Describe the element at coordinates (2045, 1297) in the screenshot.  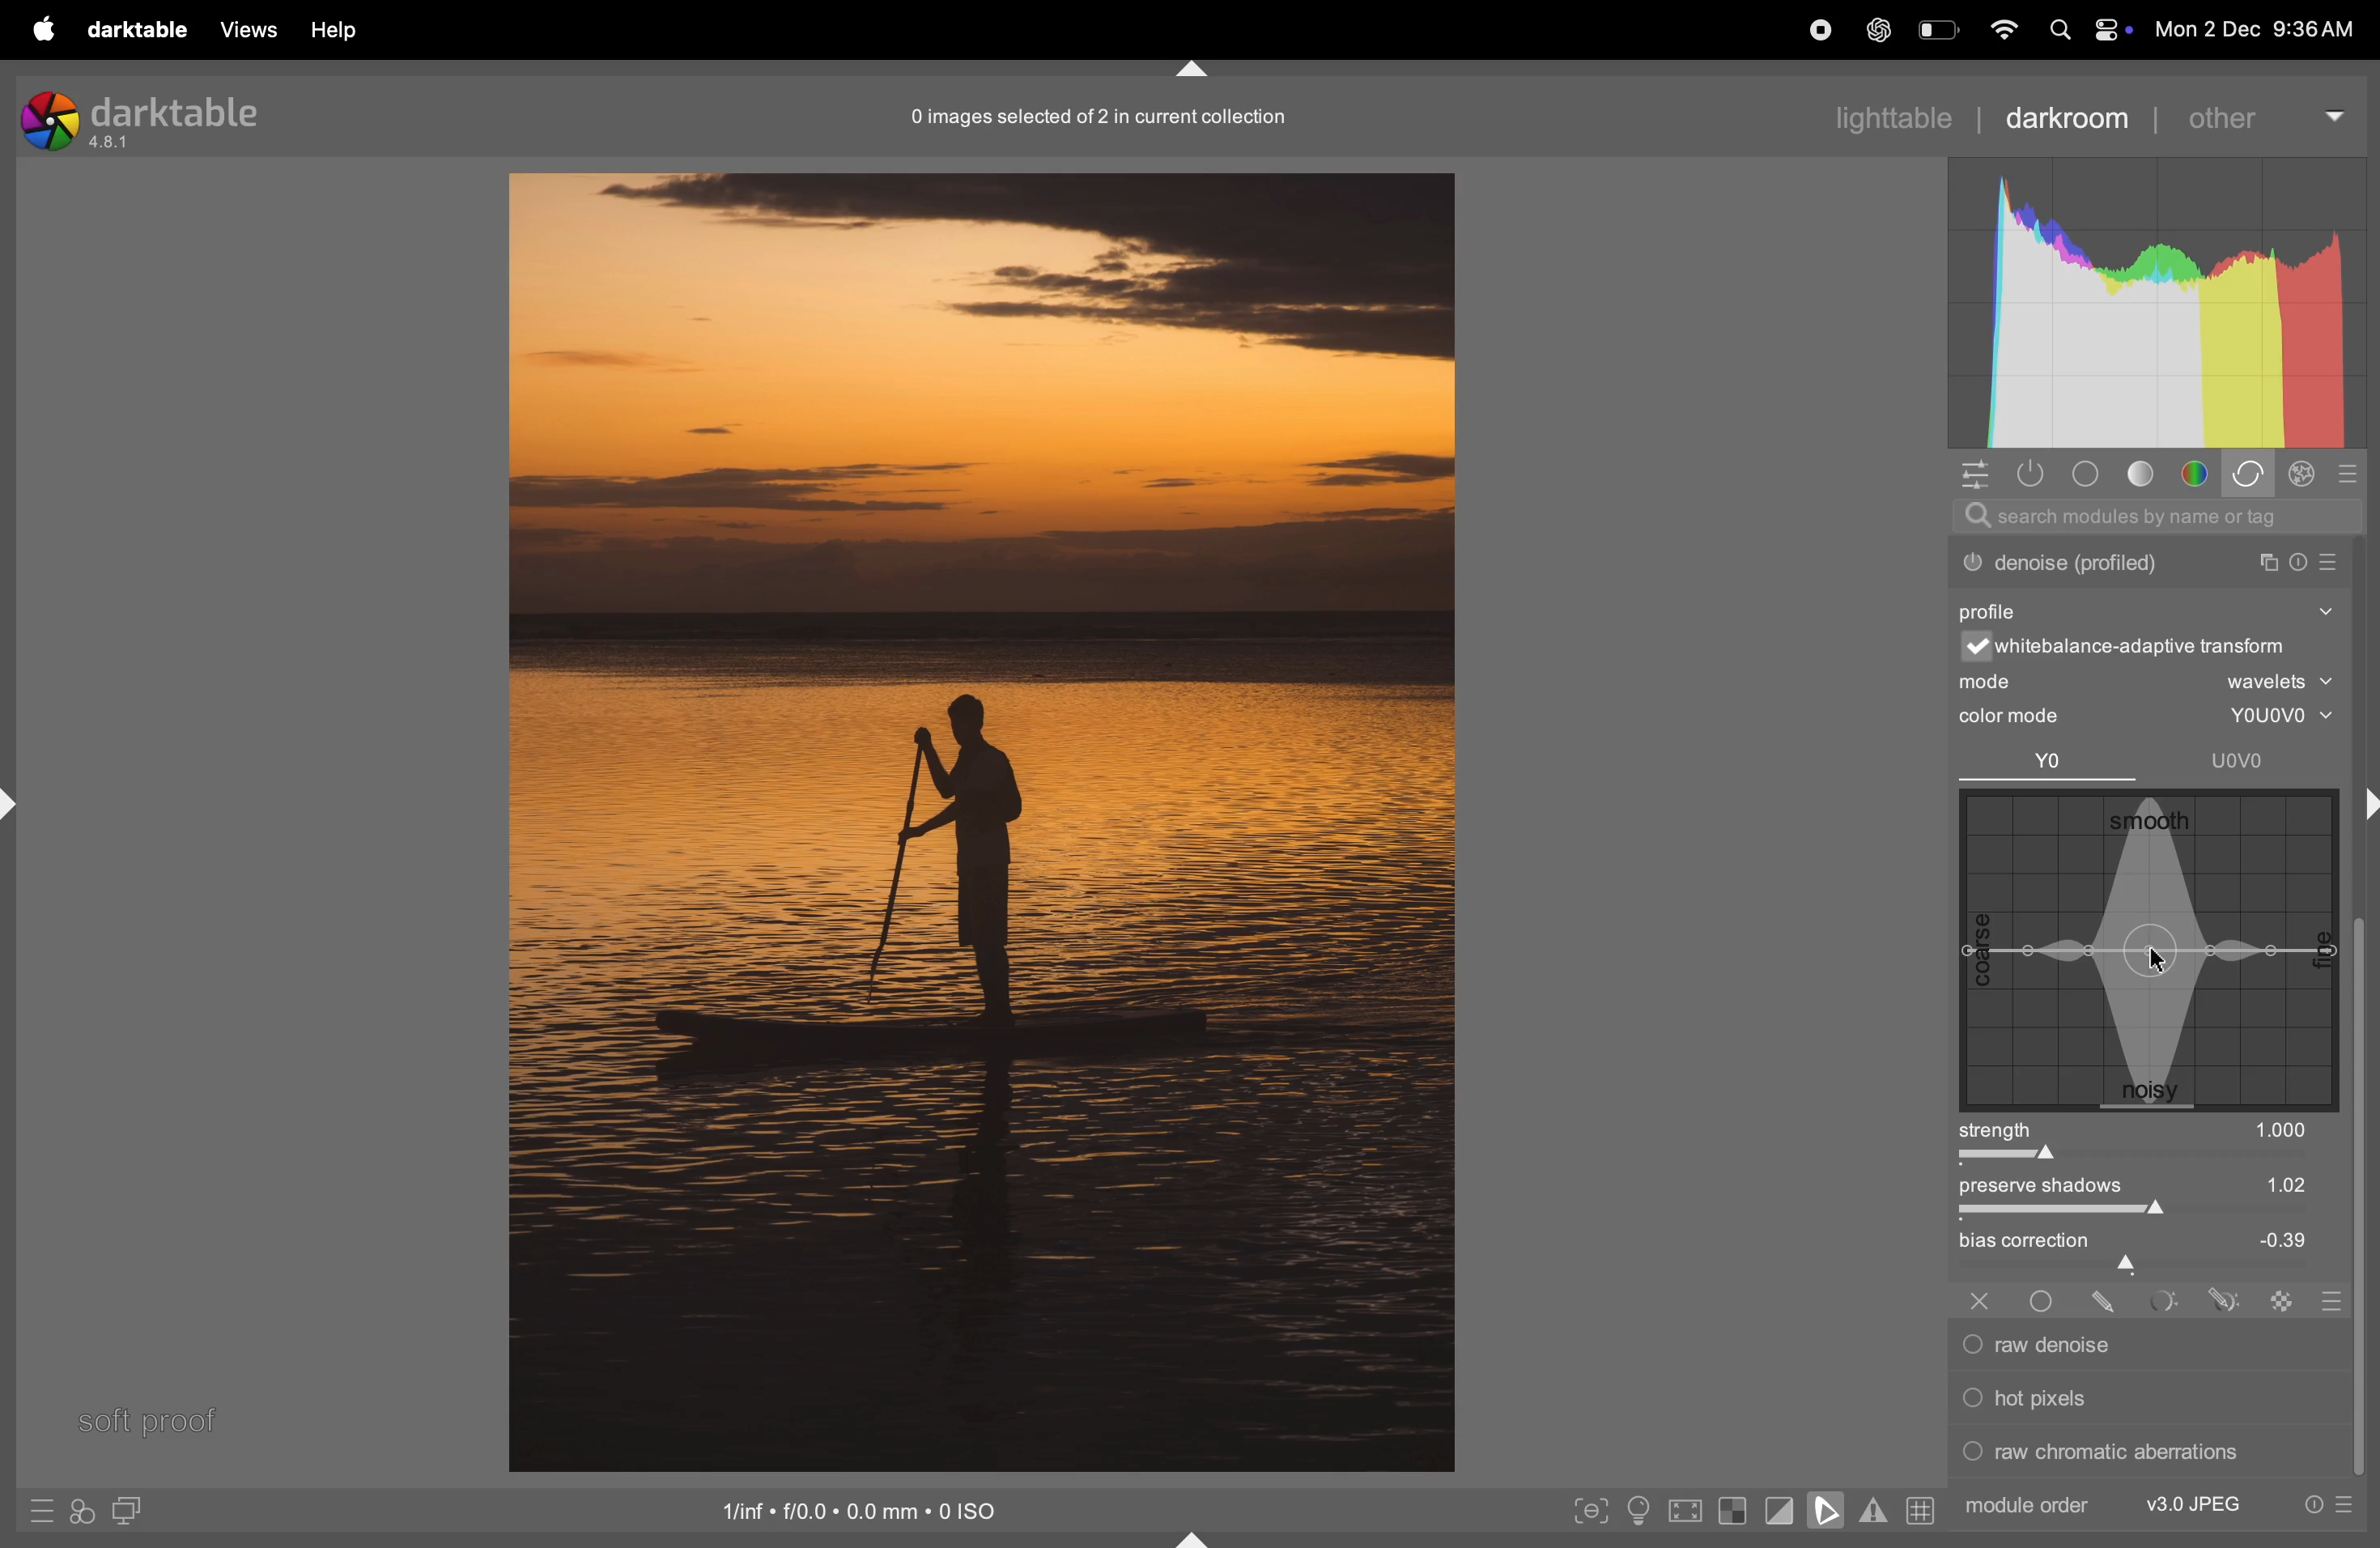
I see `` at that location.